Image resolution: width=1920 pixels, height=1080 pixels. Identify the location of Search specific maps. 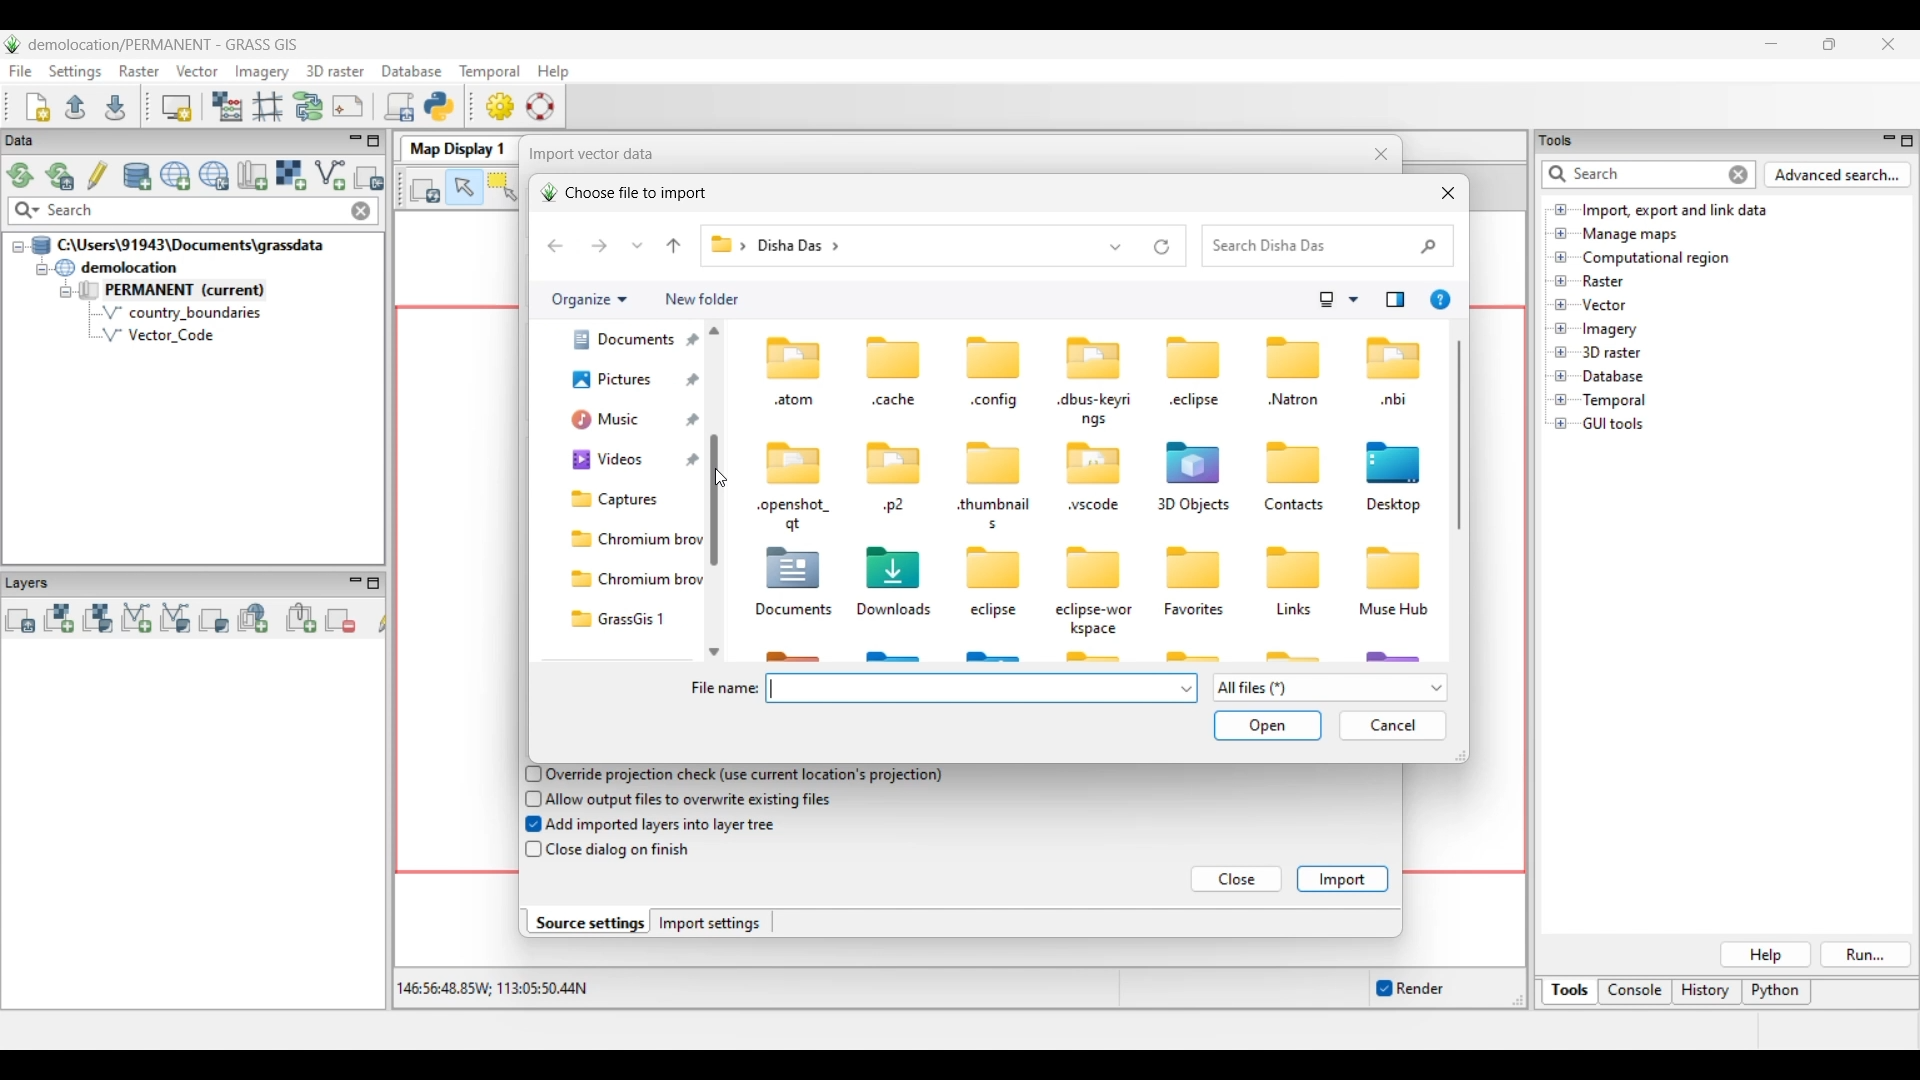
(25, 211).